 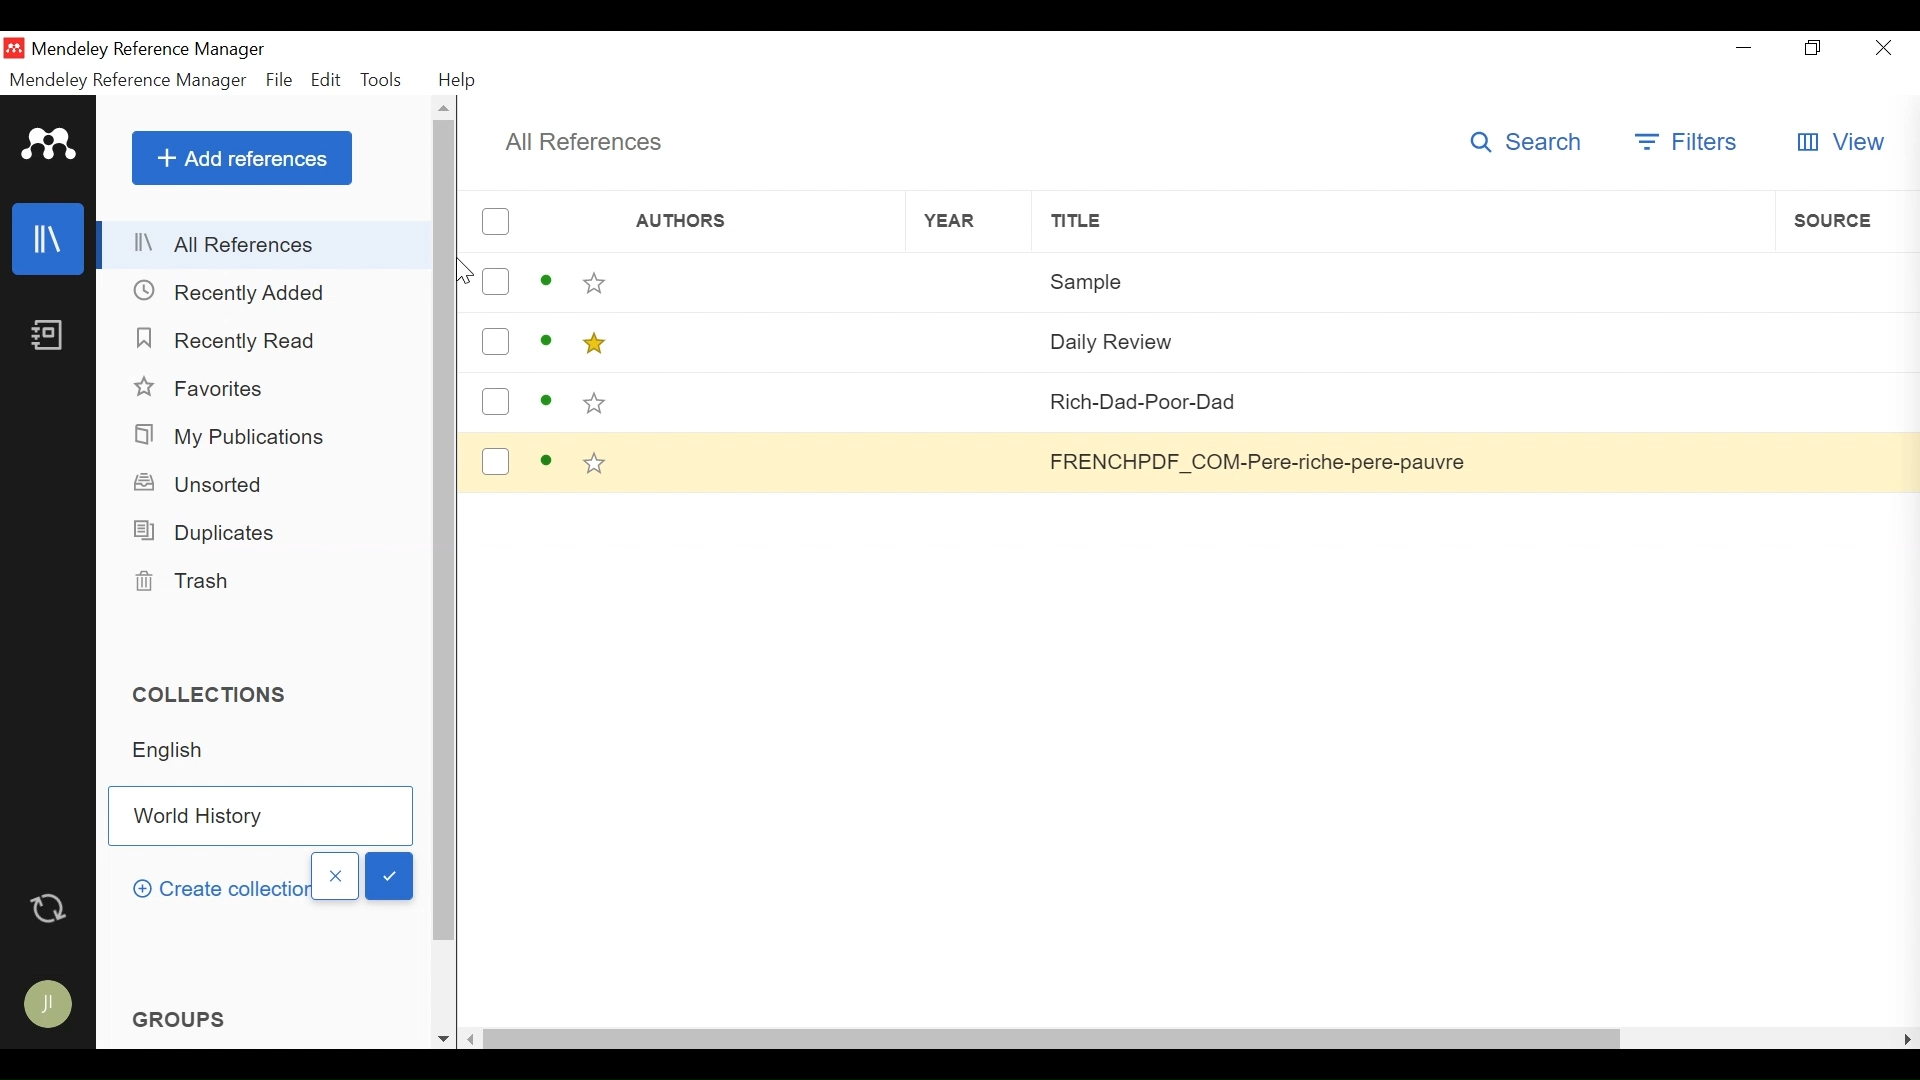 I want to click on OK, so click(x=387, y=876).